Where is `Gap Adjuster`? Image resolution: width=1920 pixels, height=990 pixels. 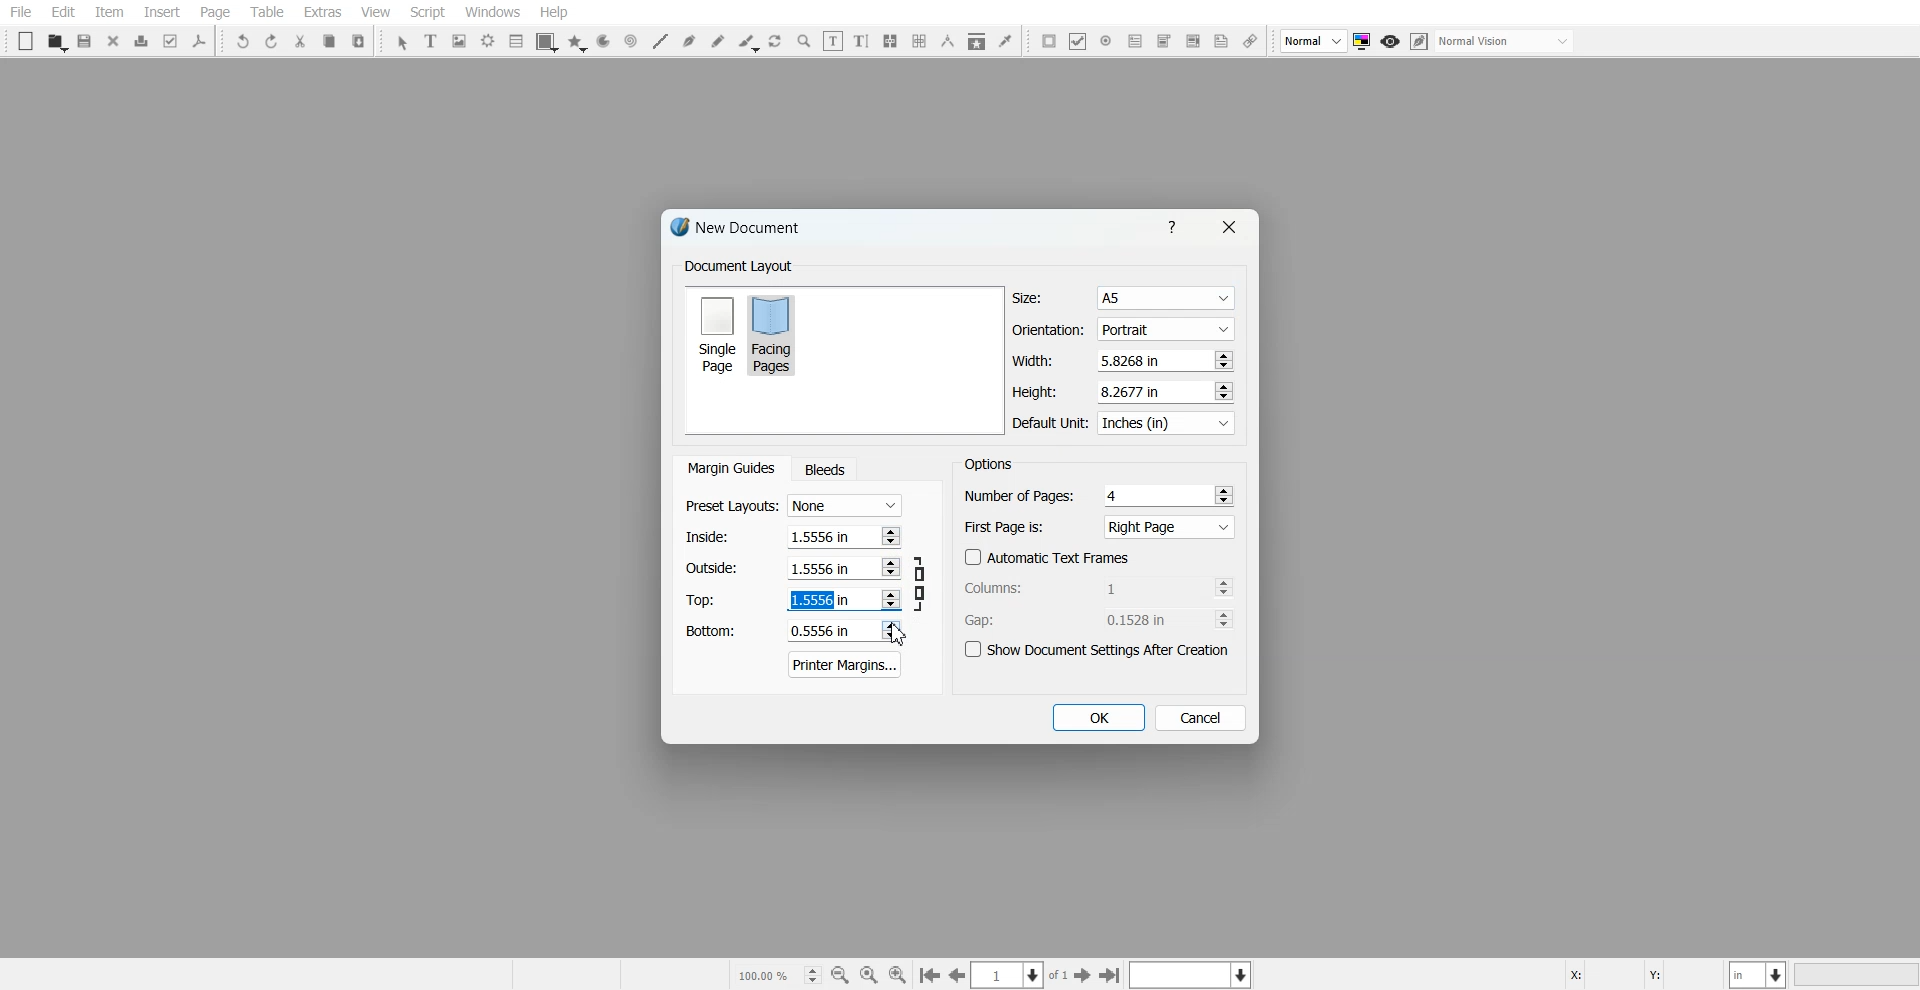 Gap Adjuster is located at coordinates (1099, 619).